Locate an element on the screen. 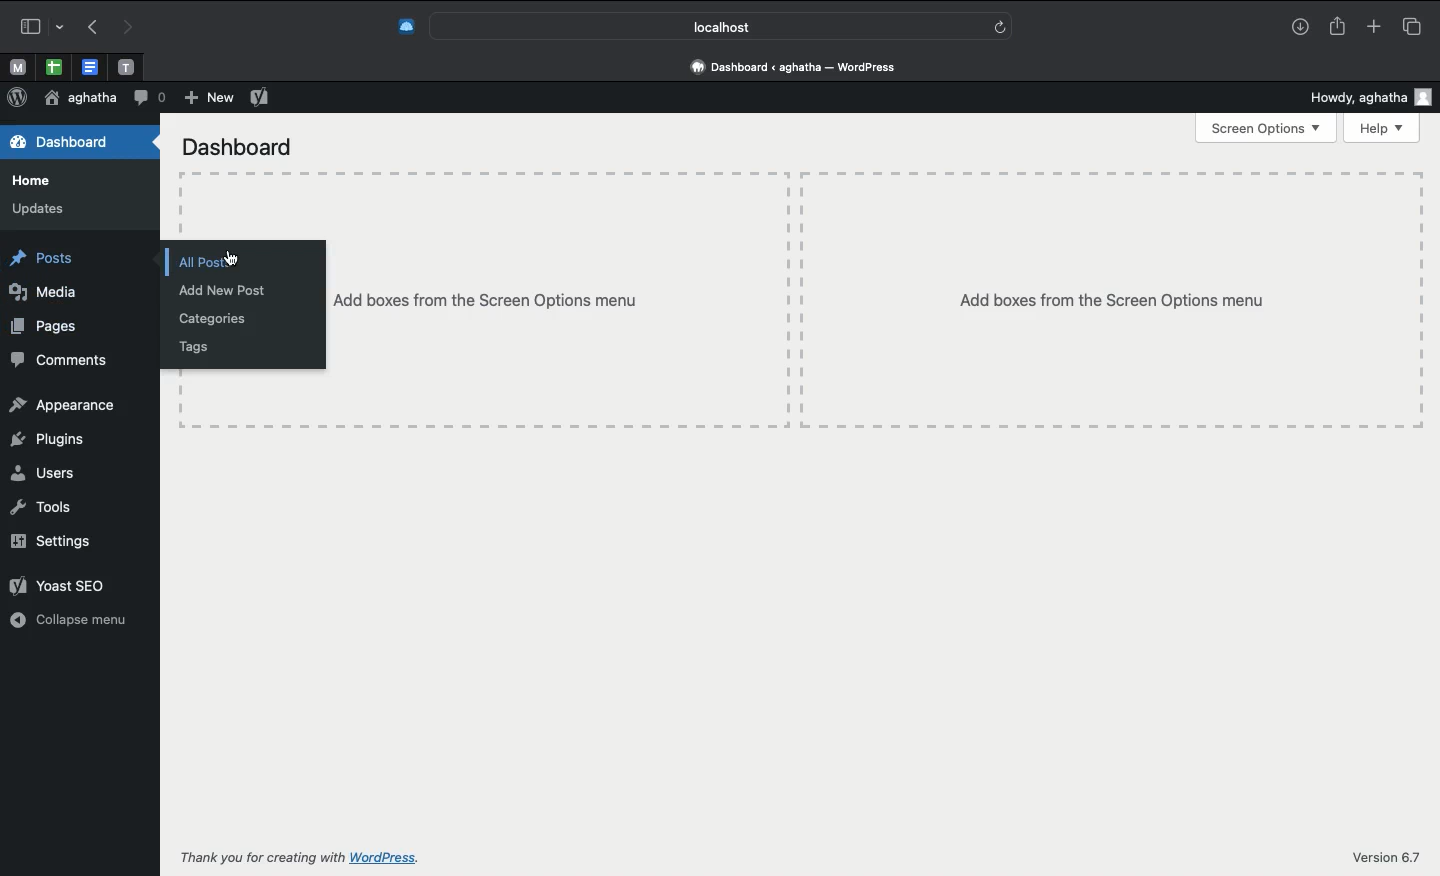  Appearance is located at coordinates (64, 403).